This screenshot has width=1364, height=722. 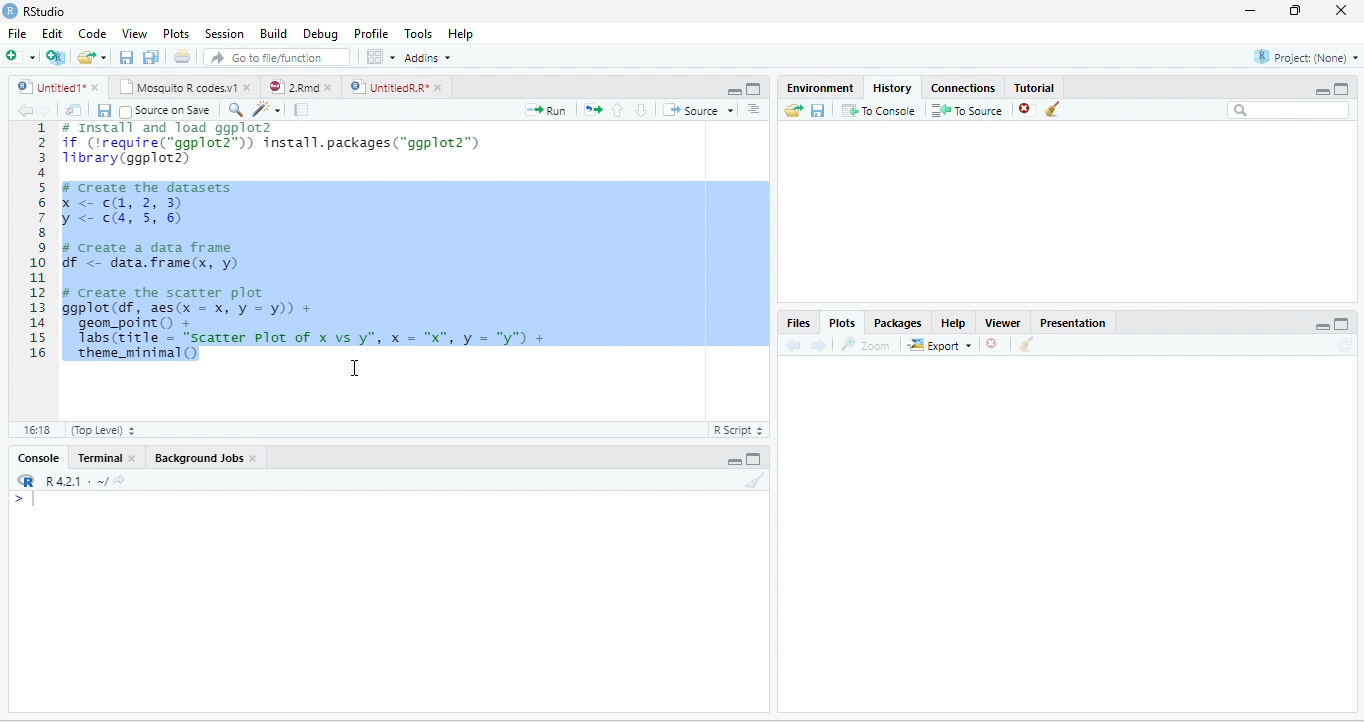 I want to click on Go forward to next source location, so click(x=44, y=111).